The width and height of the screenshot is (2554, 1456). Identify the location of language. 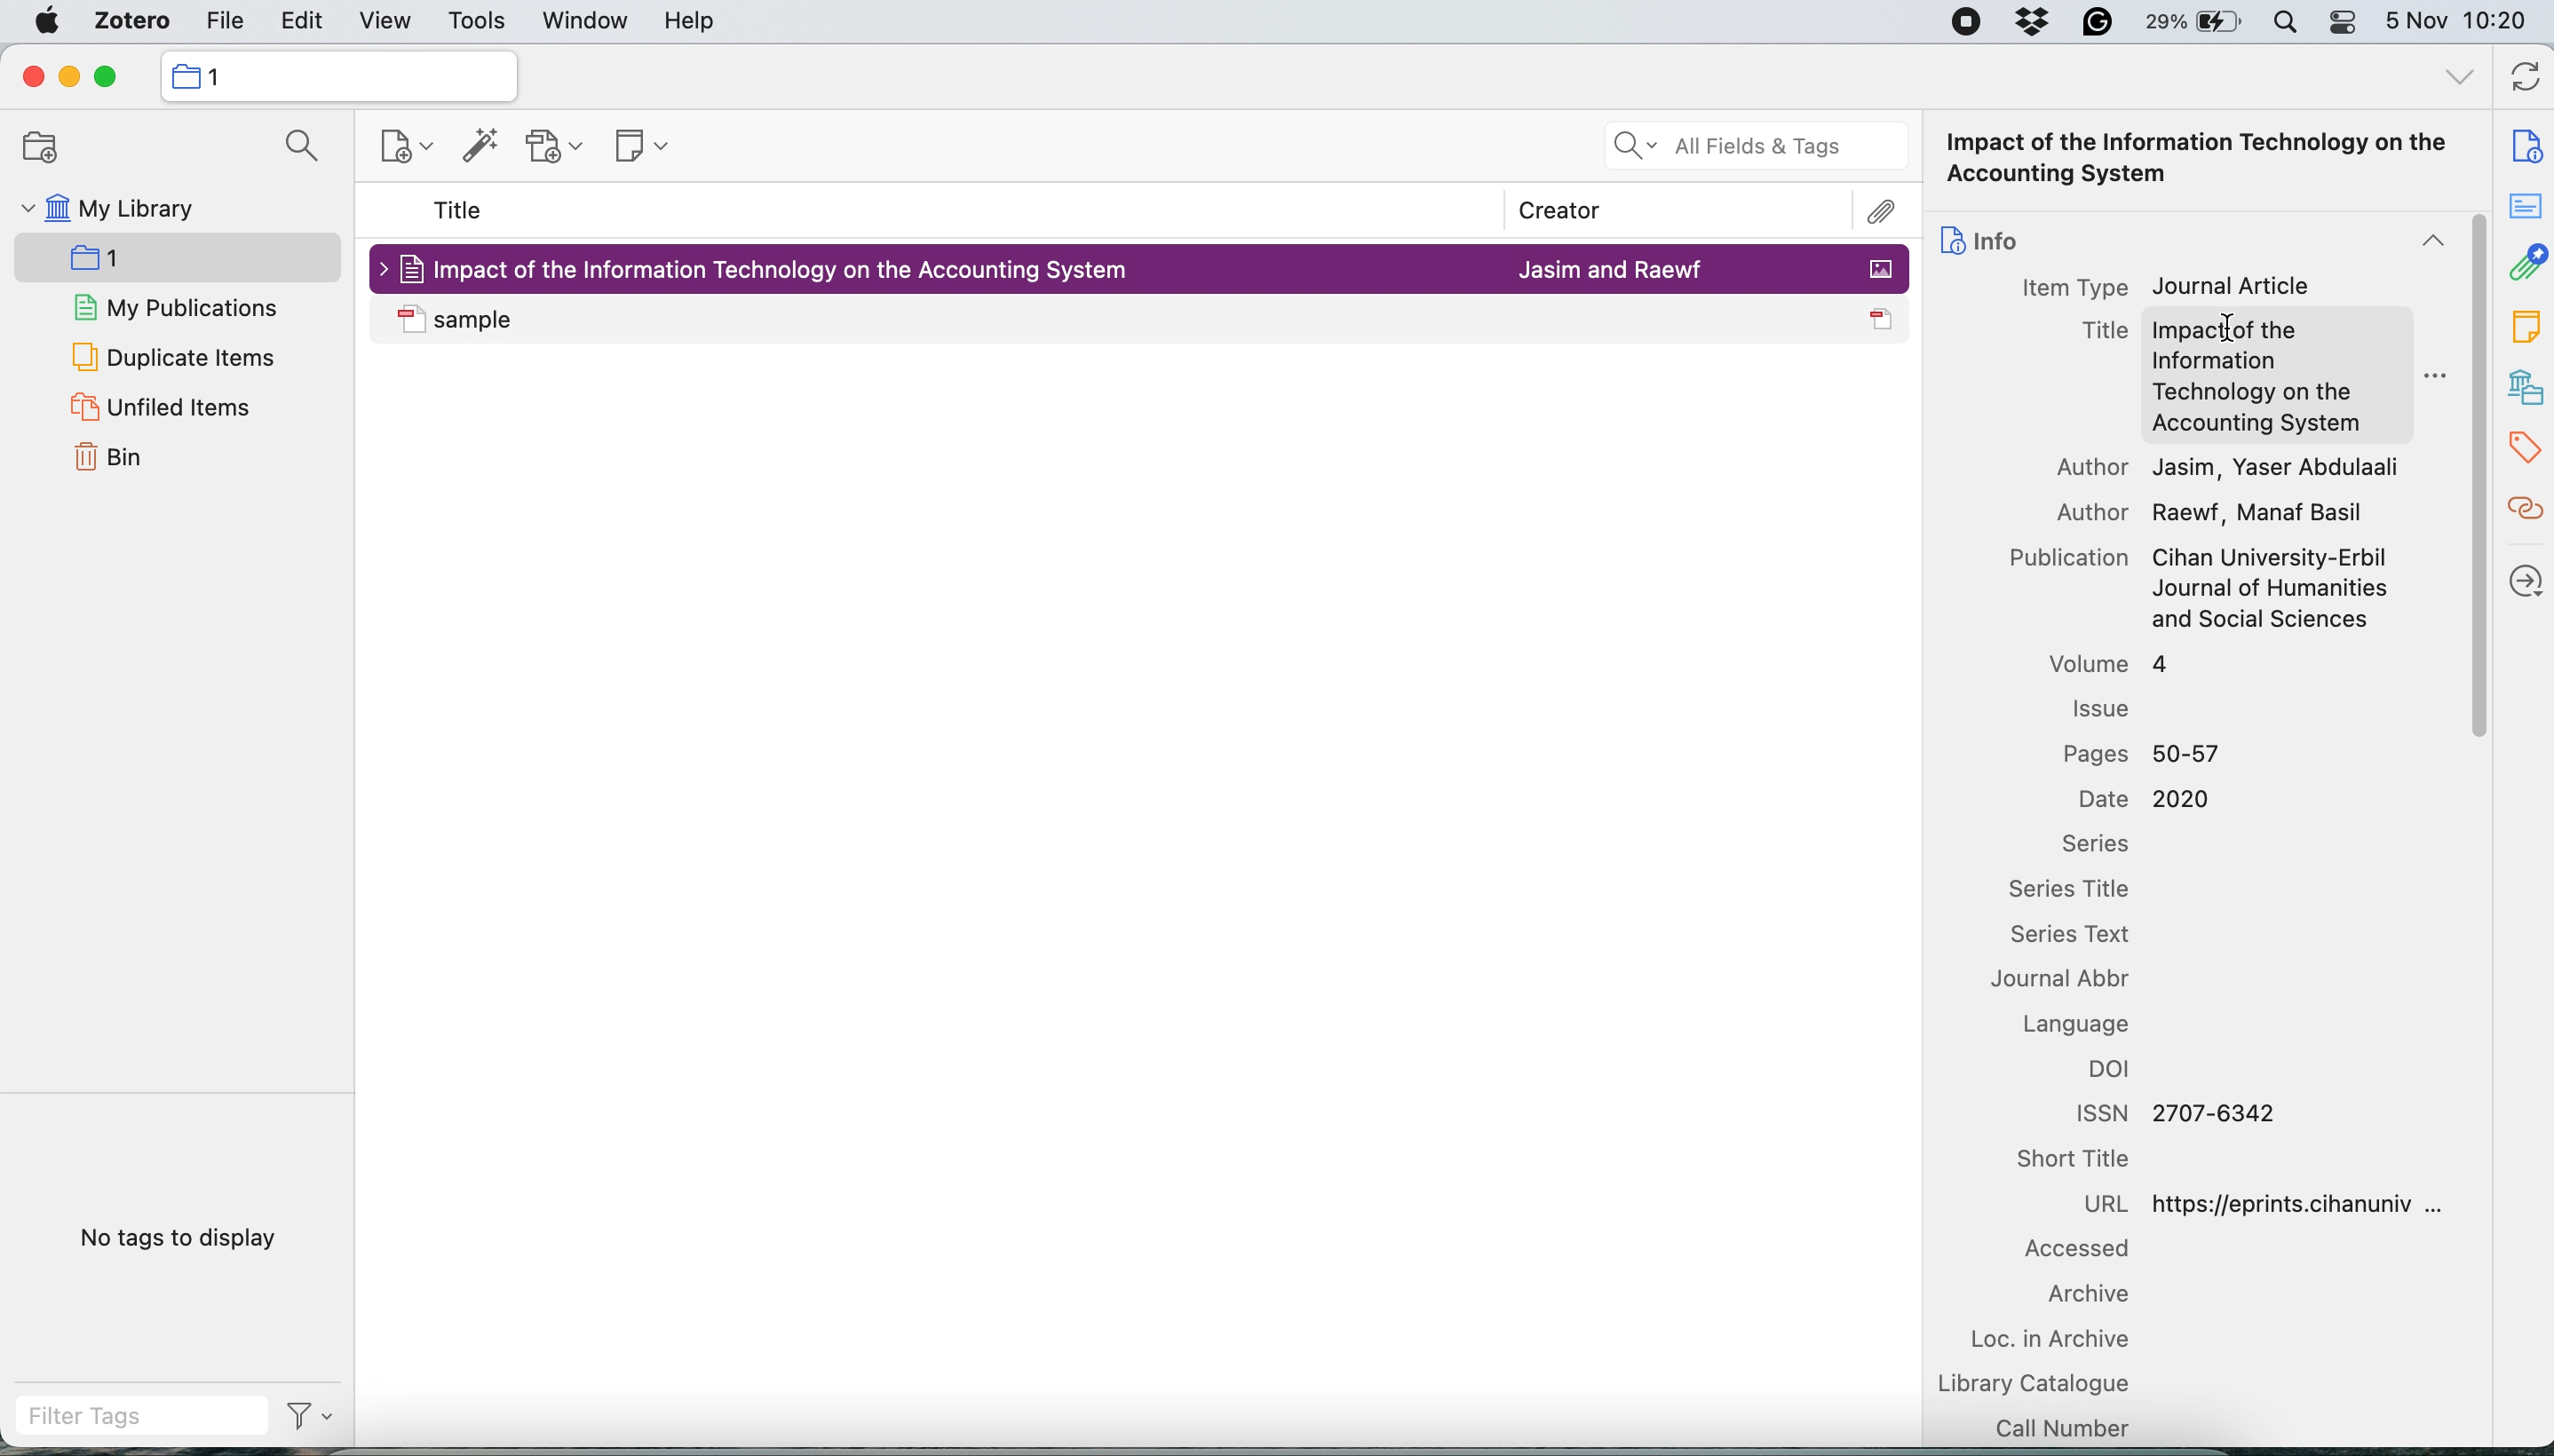
(2076, 1025).